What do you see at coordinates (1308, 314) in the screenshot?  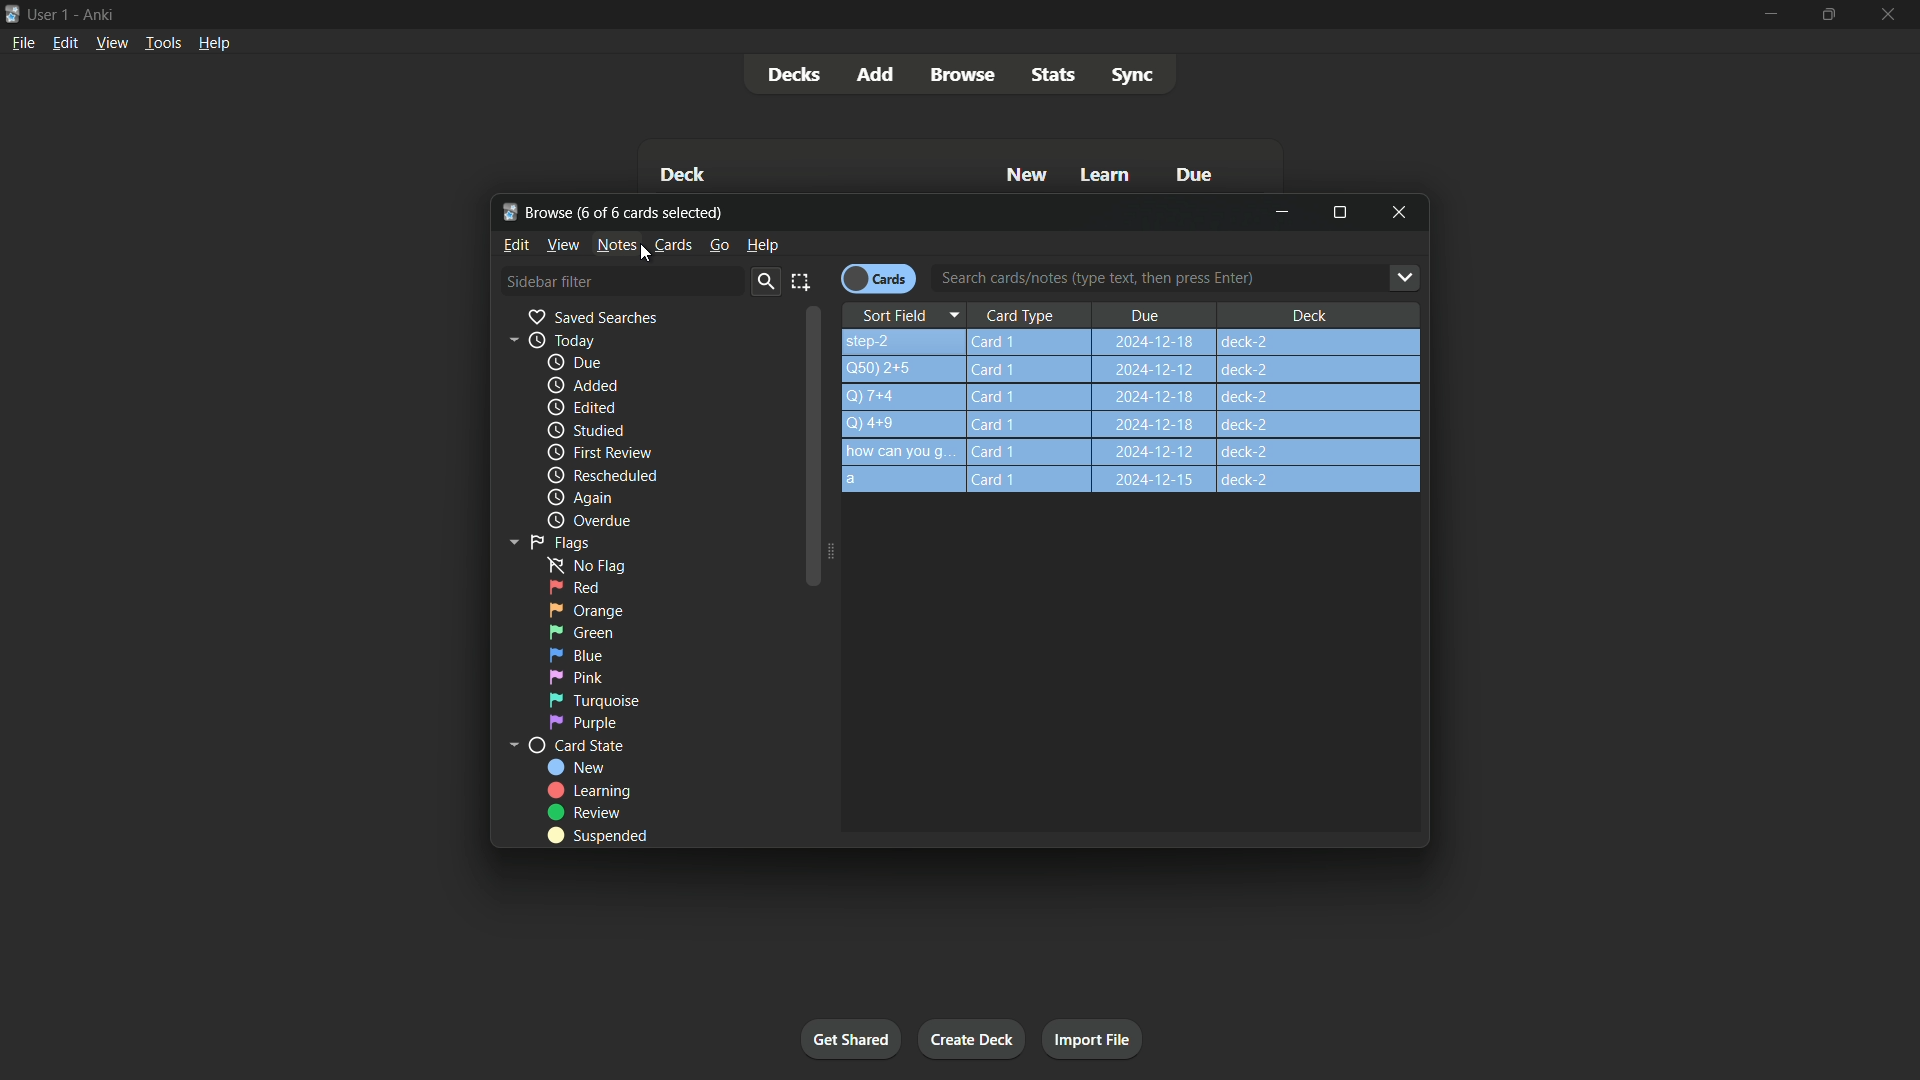 I see `Deck` at bounding box center [1308, 314].